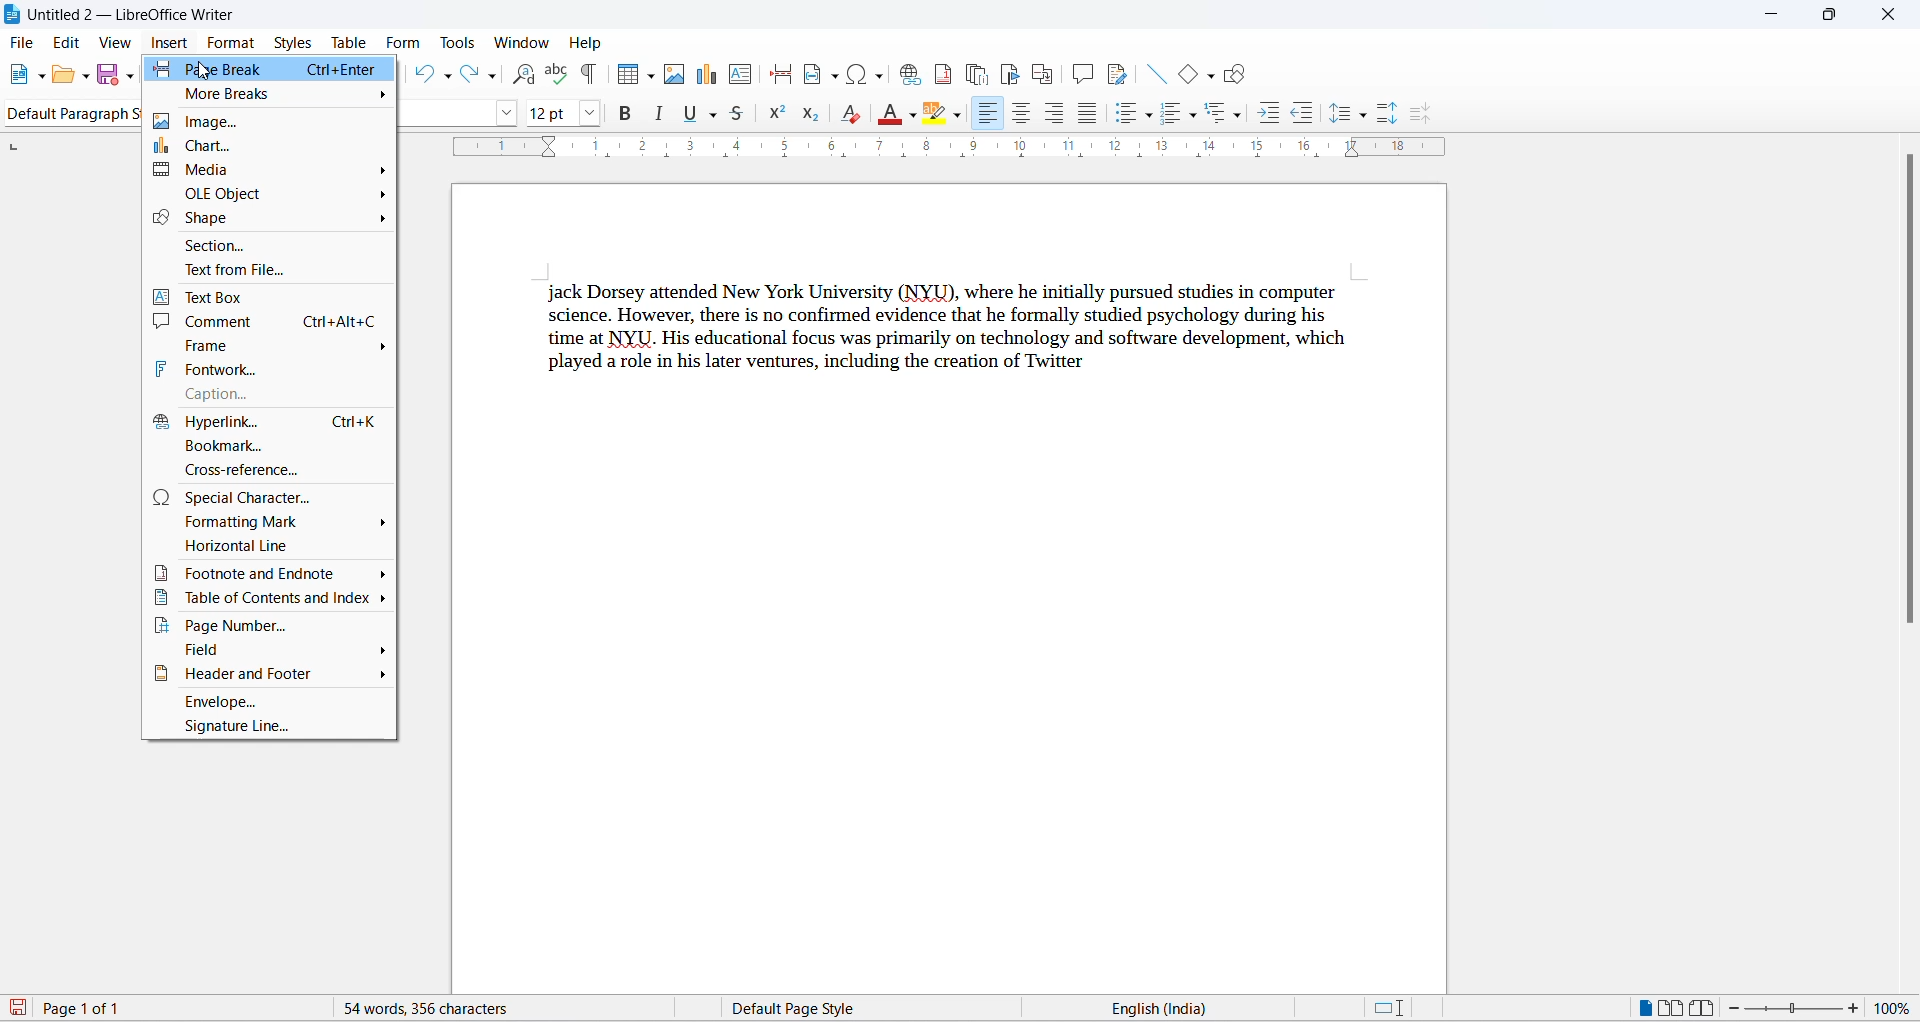 This screenshot has height=1022, width=1920. Describe the element at coordinates (271, 269) in the screenshot. I see `text from file` at that location.